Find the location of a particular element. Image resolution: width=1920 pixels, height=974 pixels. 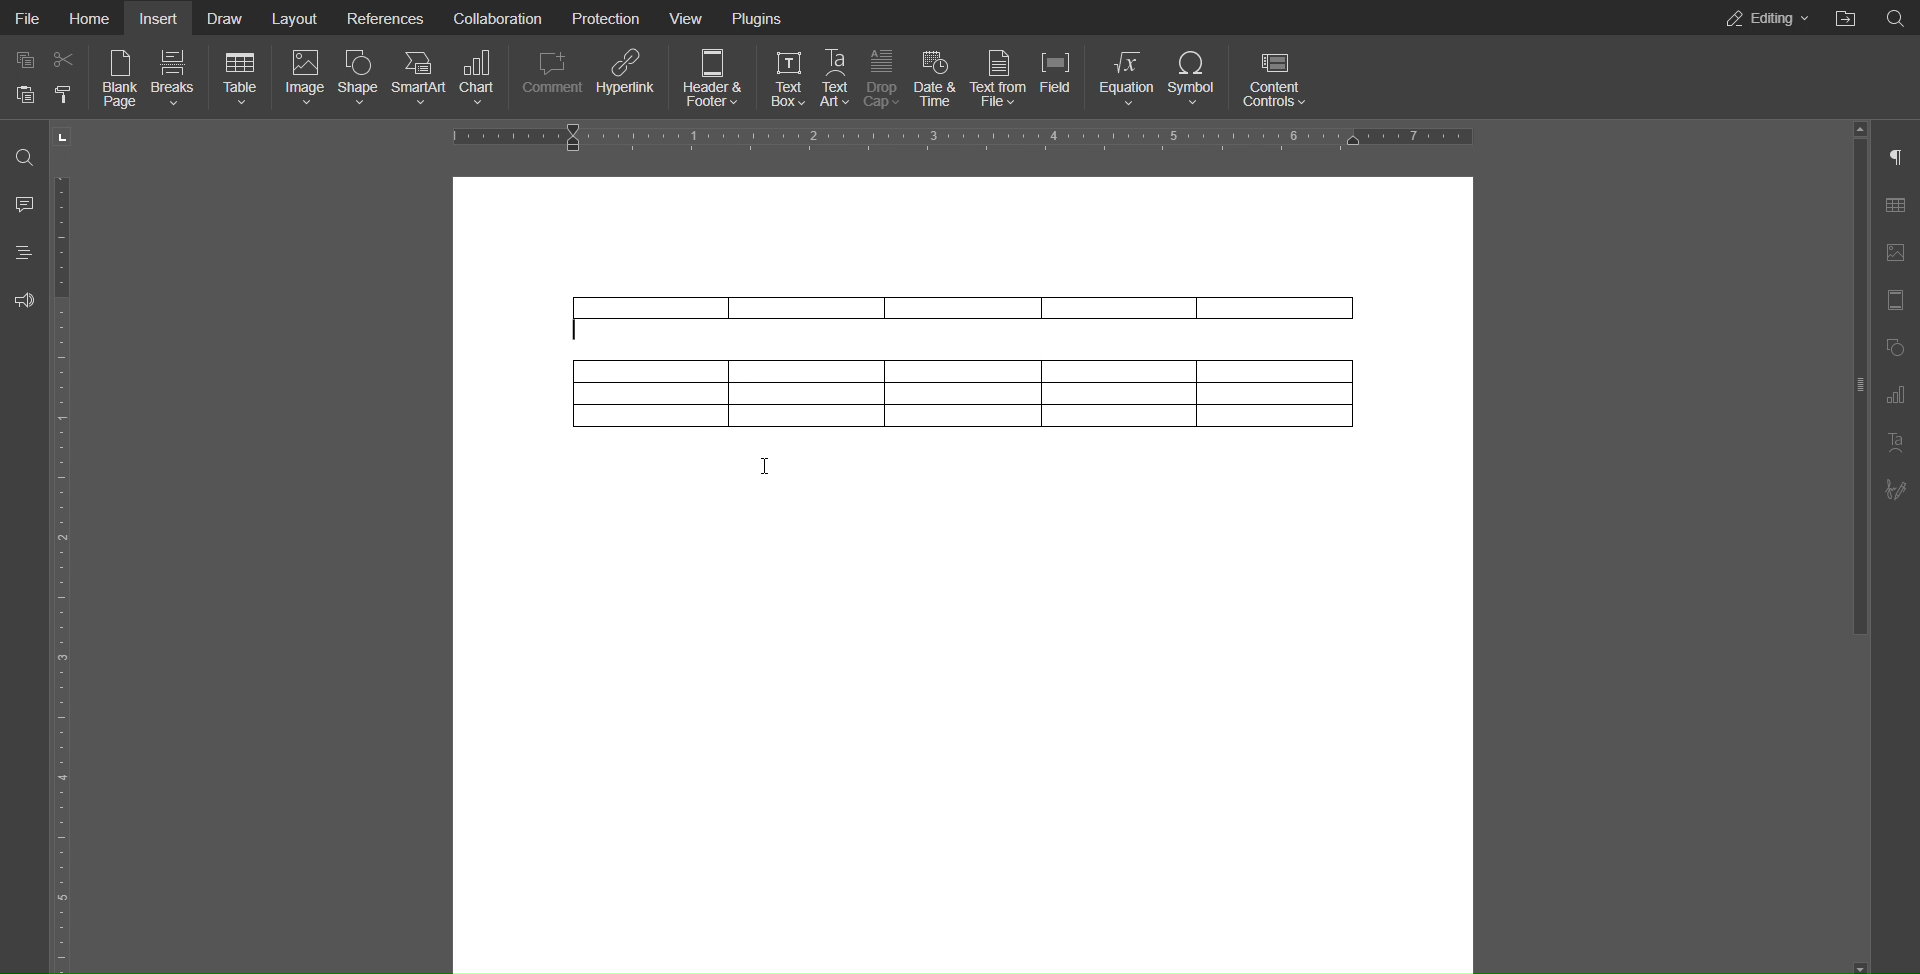

Comment is located at coordinates (17, 200).